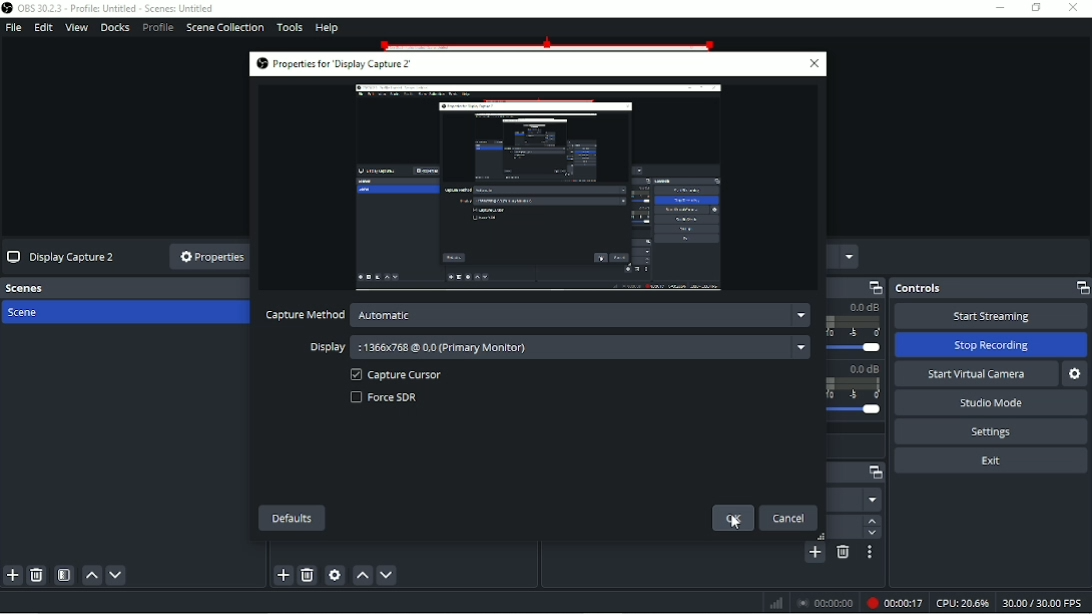 The height and width of the screenshot is (614, 1092). Describe the element at coordinates (114, 28) in the screenshot. I see `Docks` at that location.